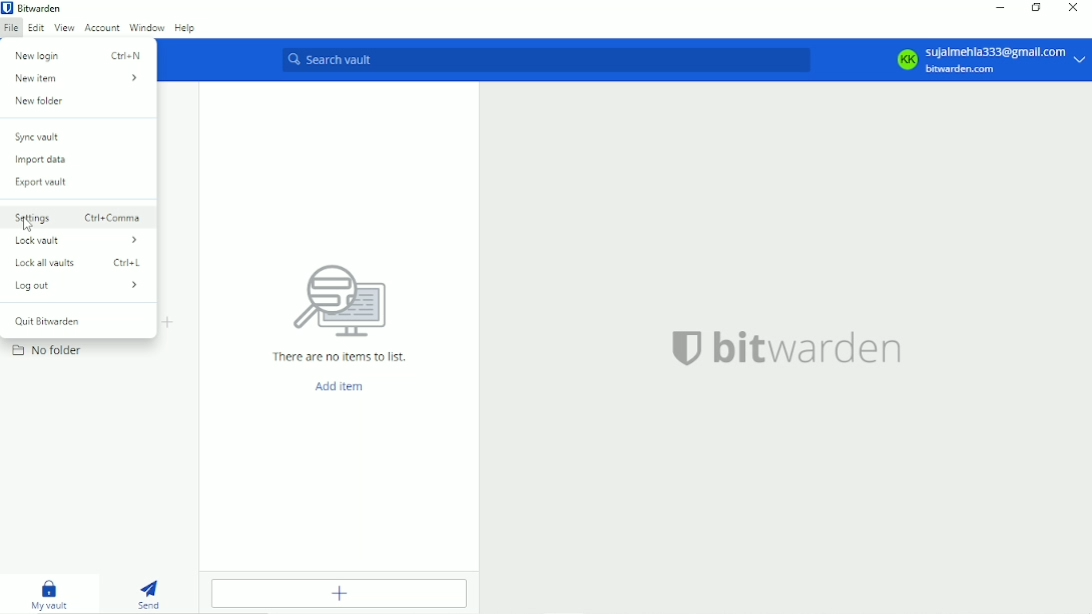  I want to click on Quit bitwarden, so click(48, 320).